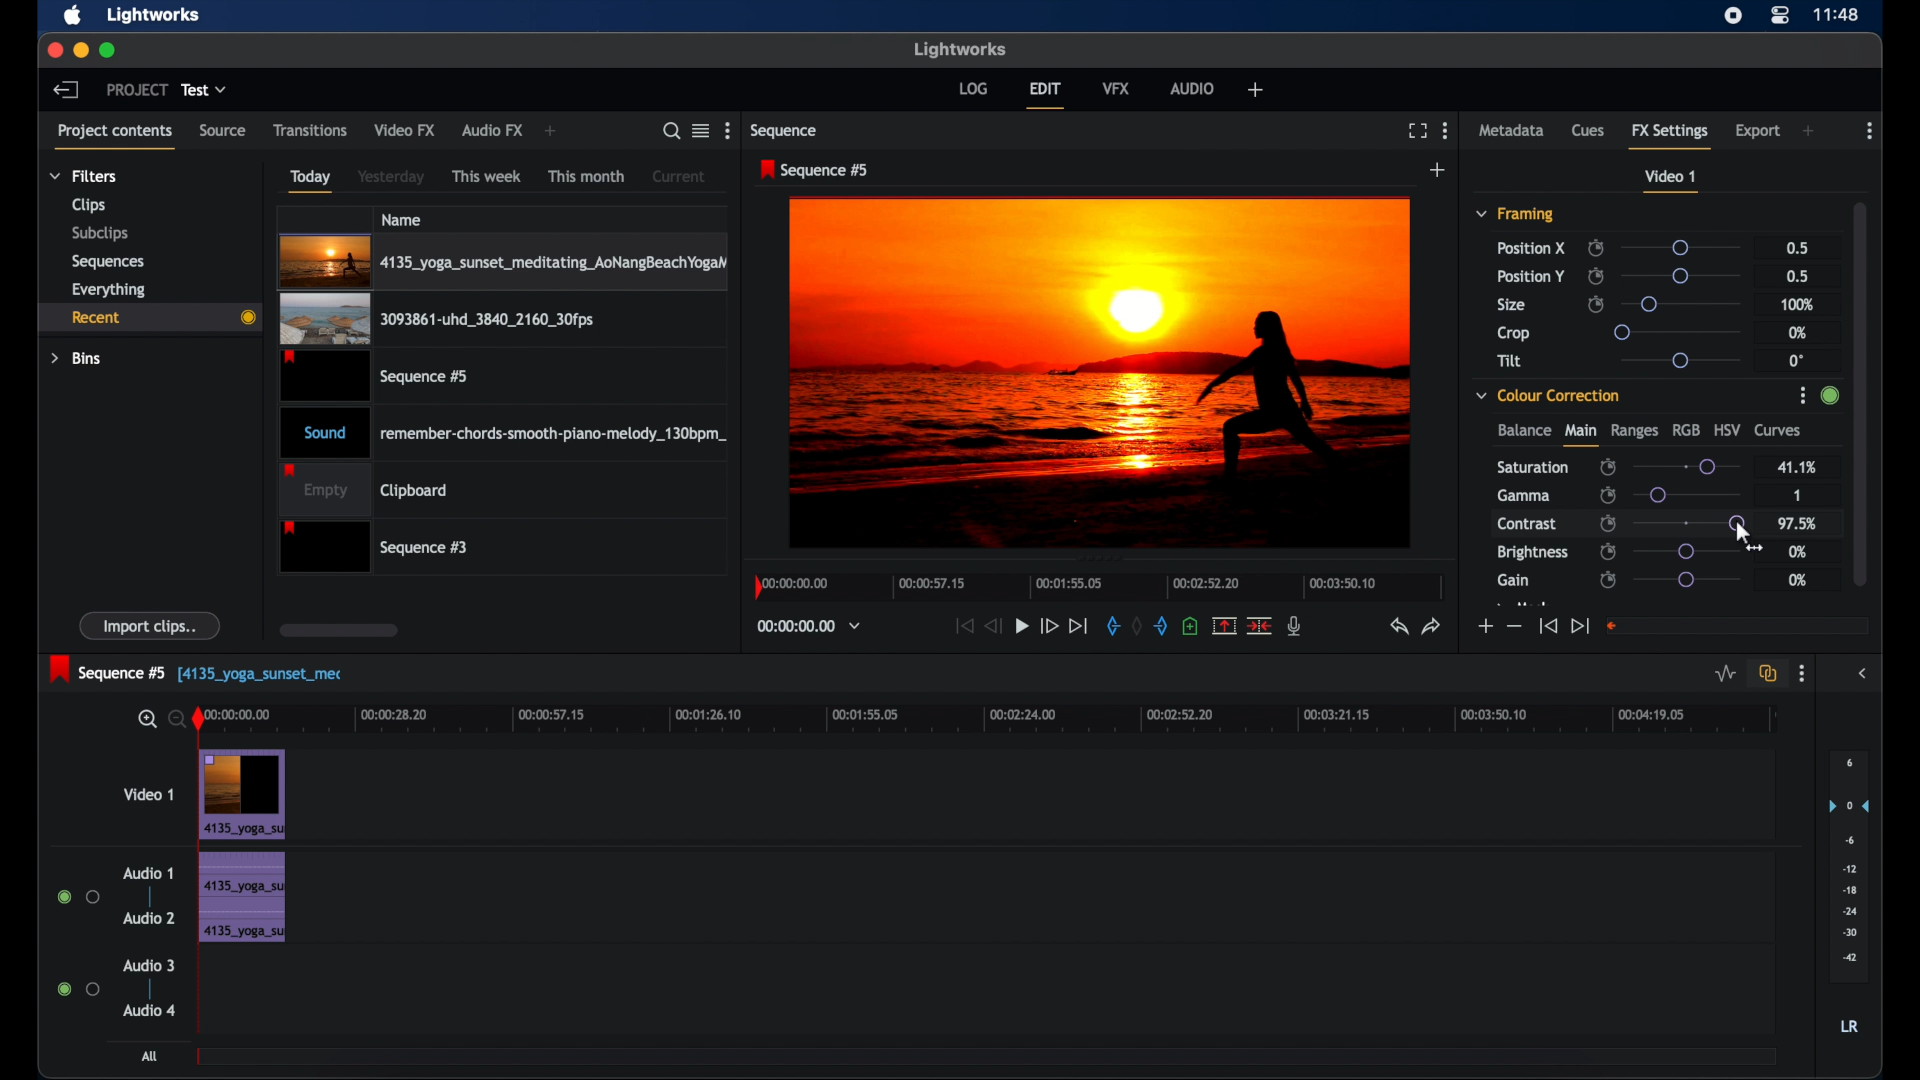 This screenshot has height=1080, width=1920. What do you see at coordinates (1162, 625) in the screenshot?
I see `out mark` at bounding box center [1162, 625].